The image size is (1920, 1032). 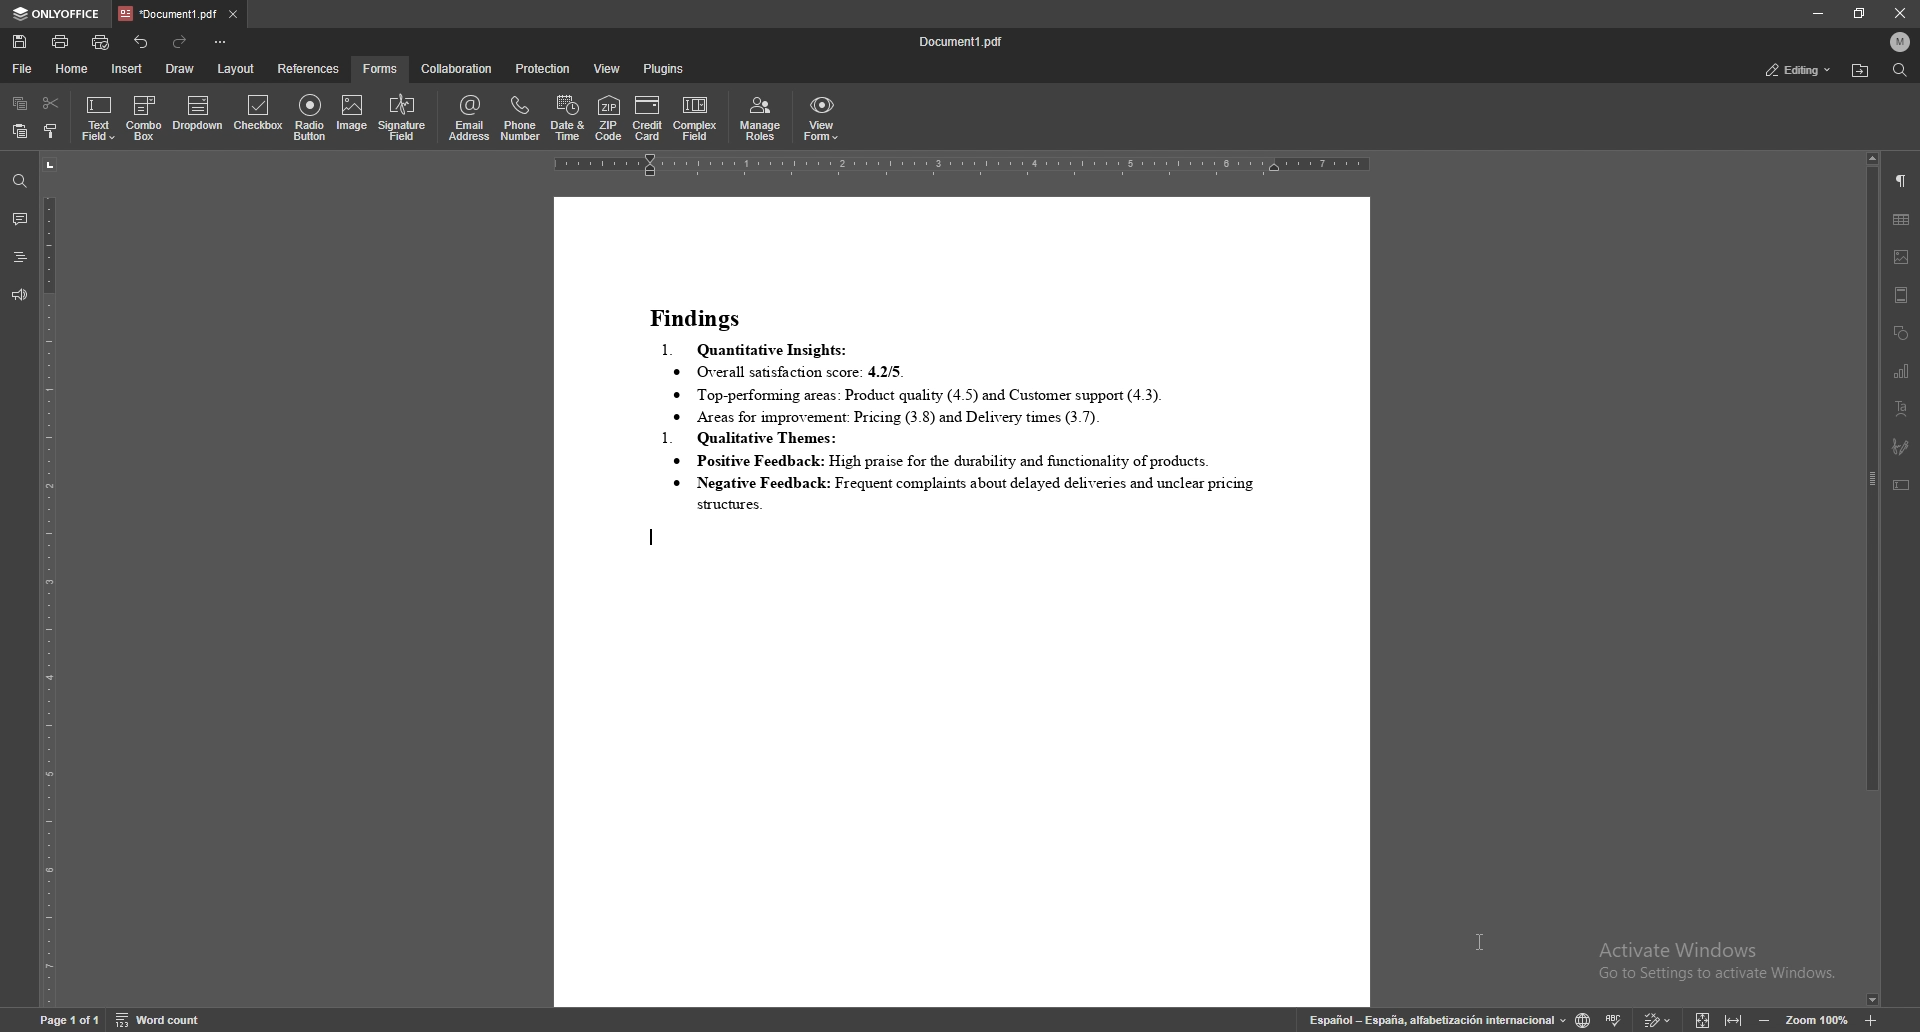 I want to click on header and footer, so click(x=1902, y=295).